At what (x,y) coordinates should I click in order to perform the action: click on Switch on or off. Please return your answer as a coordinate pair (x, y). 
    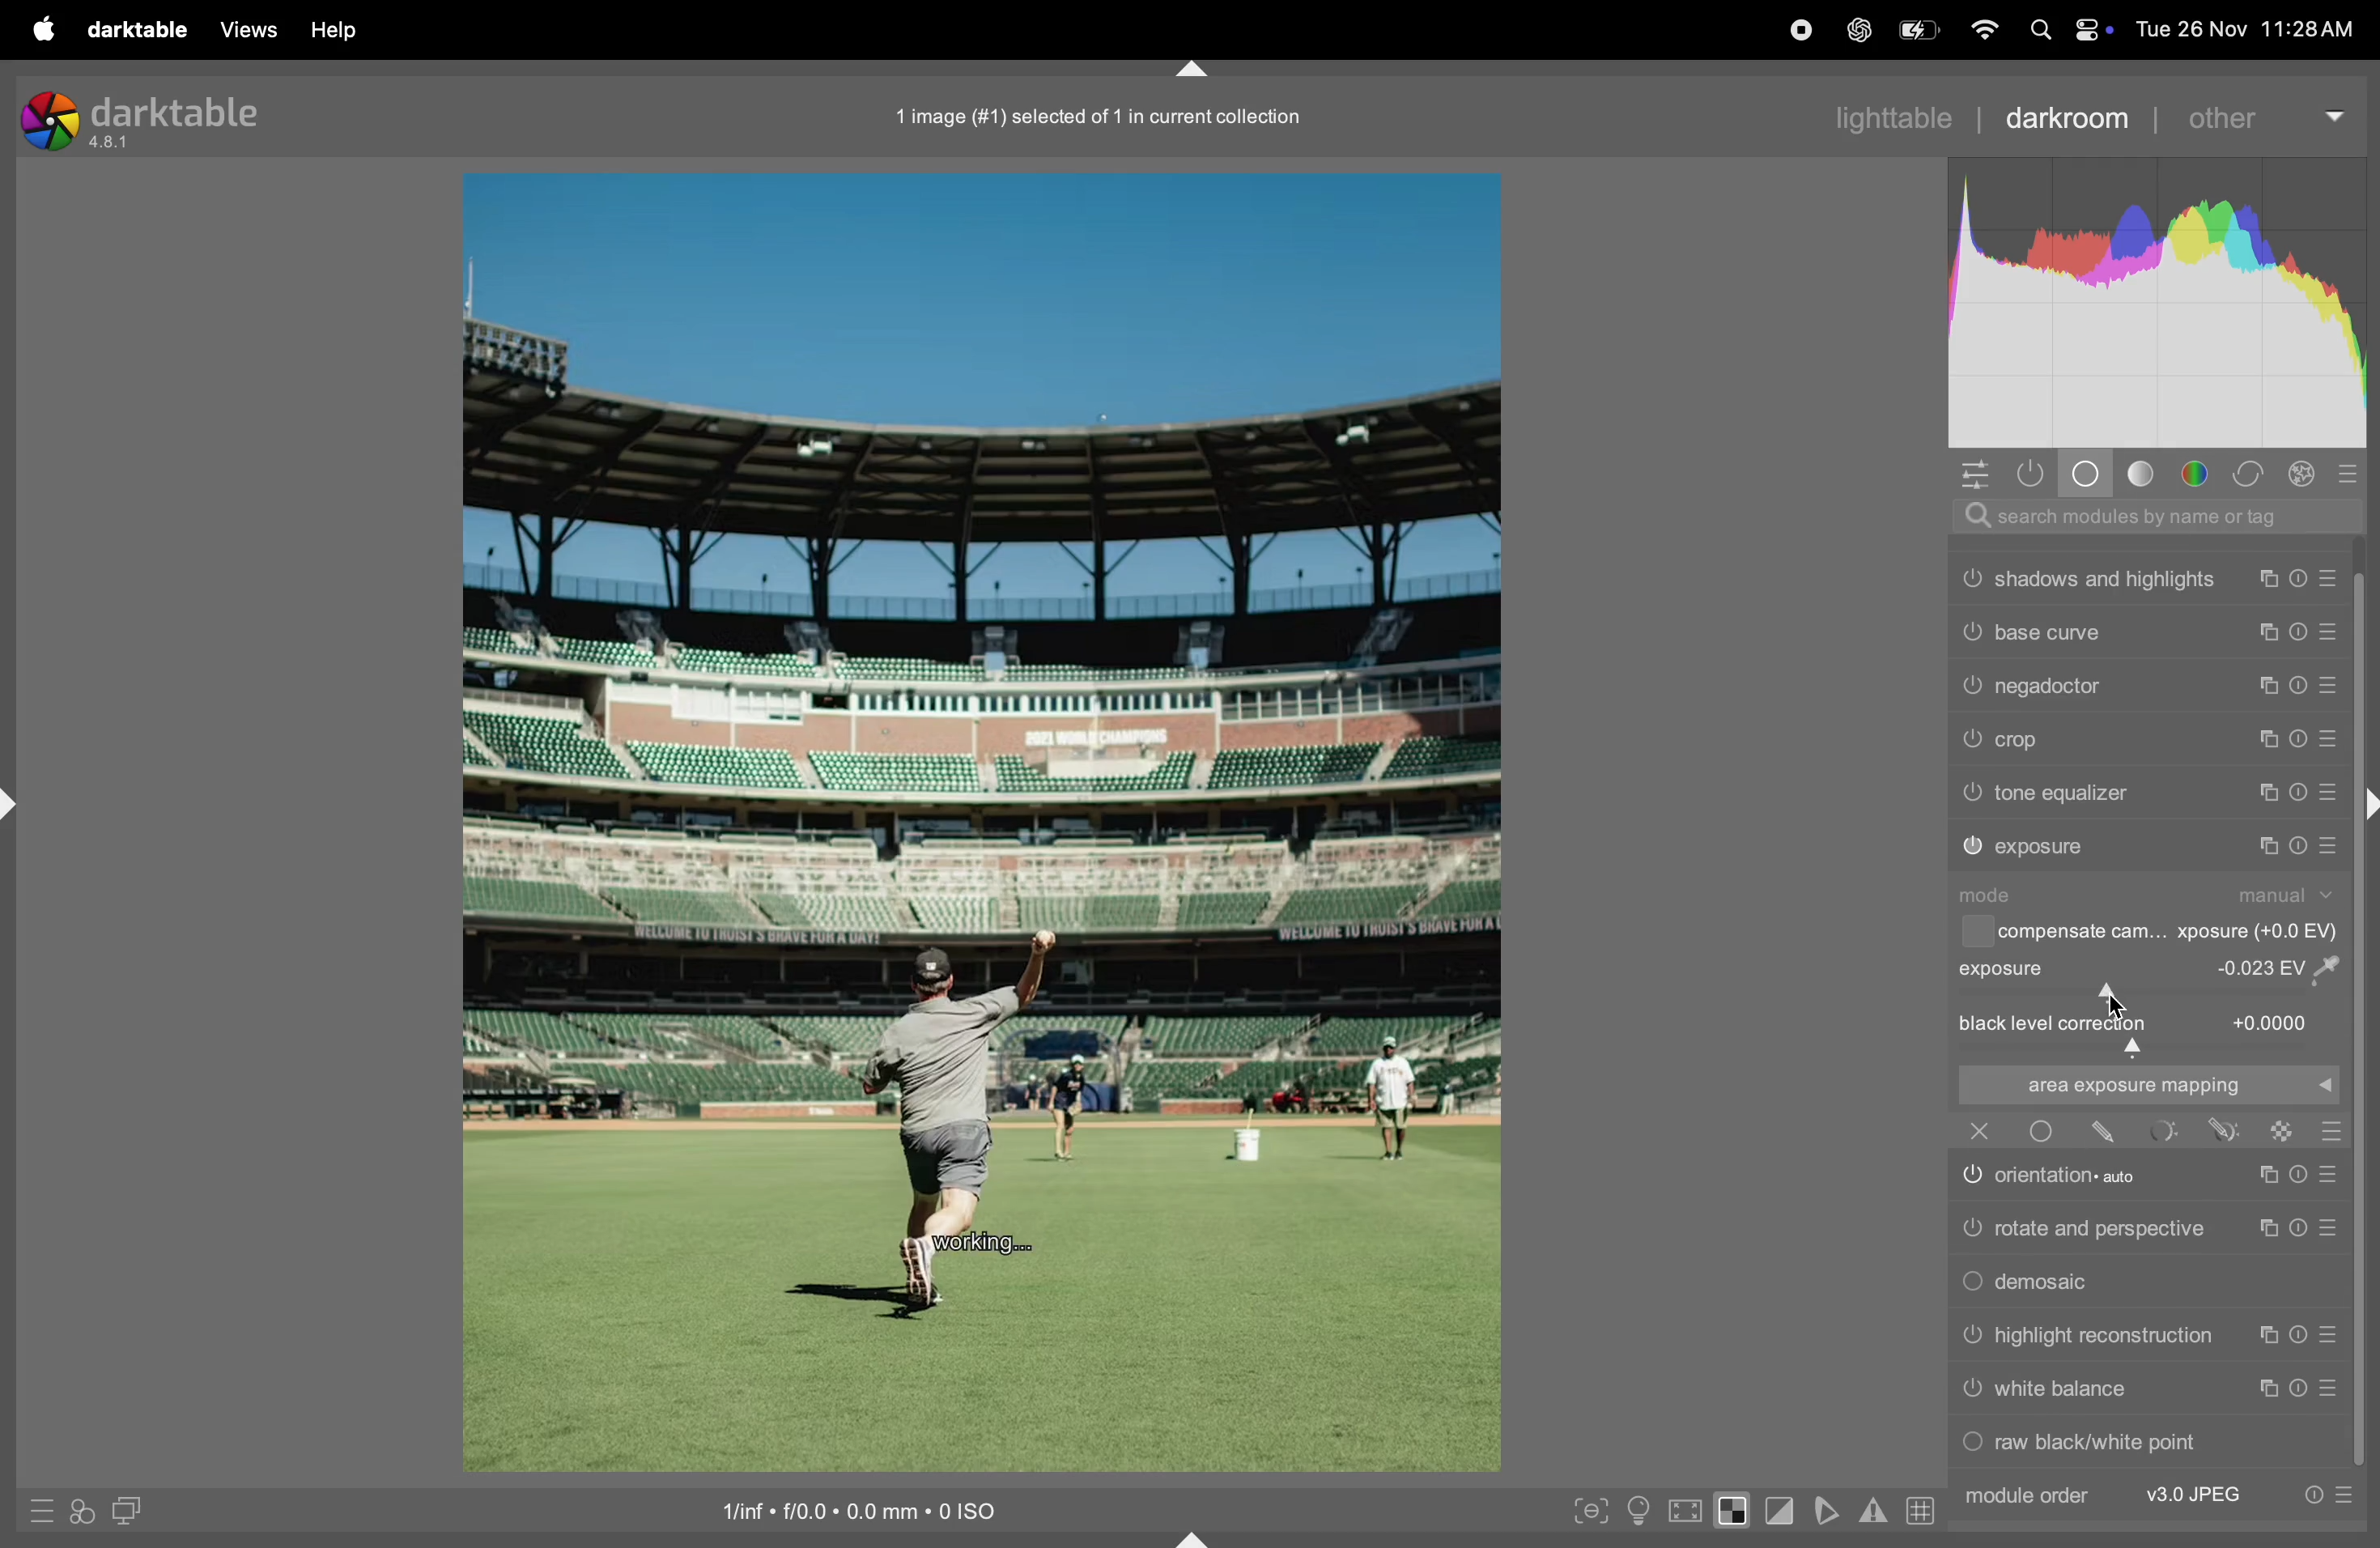
    Looking at the image, I should click on (1973, 847).